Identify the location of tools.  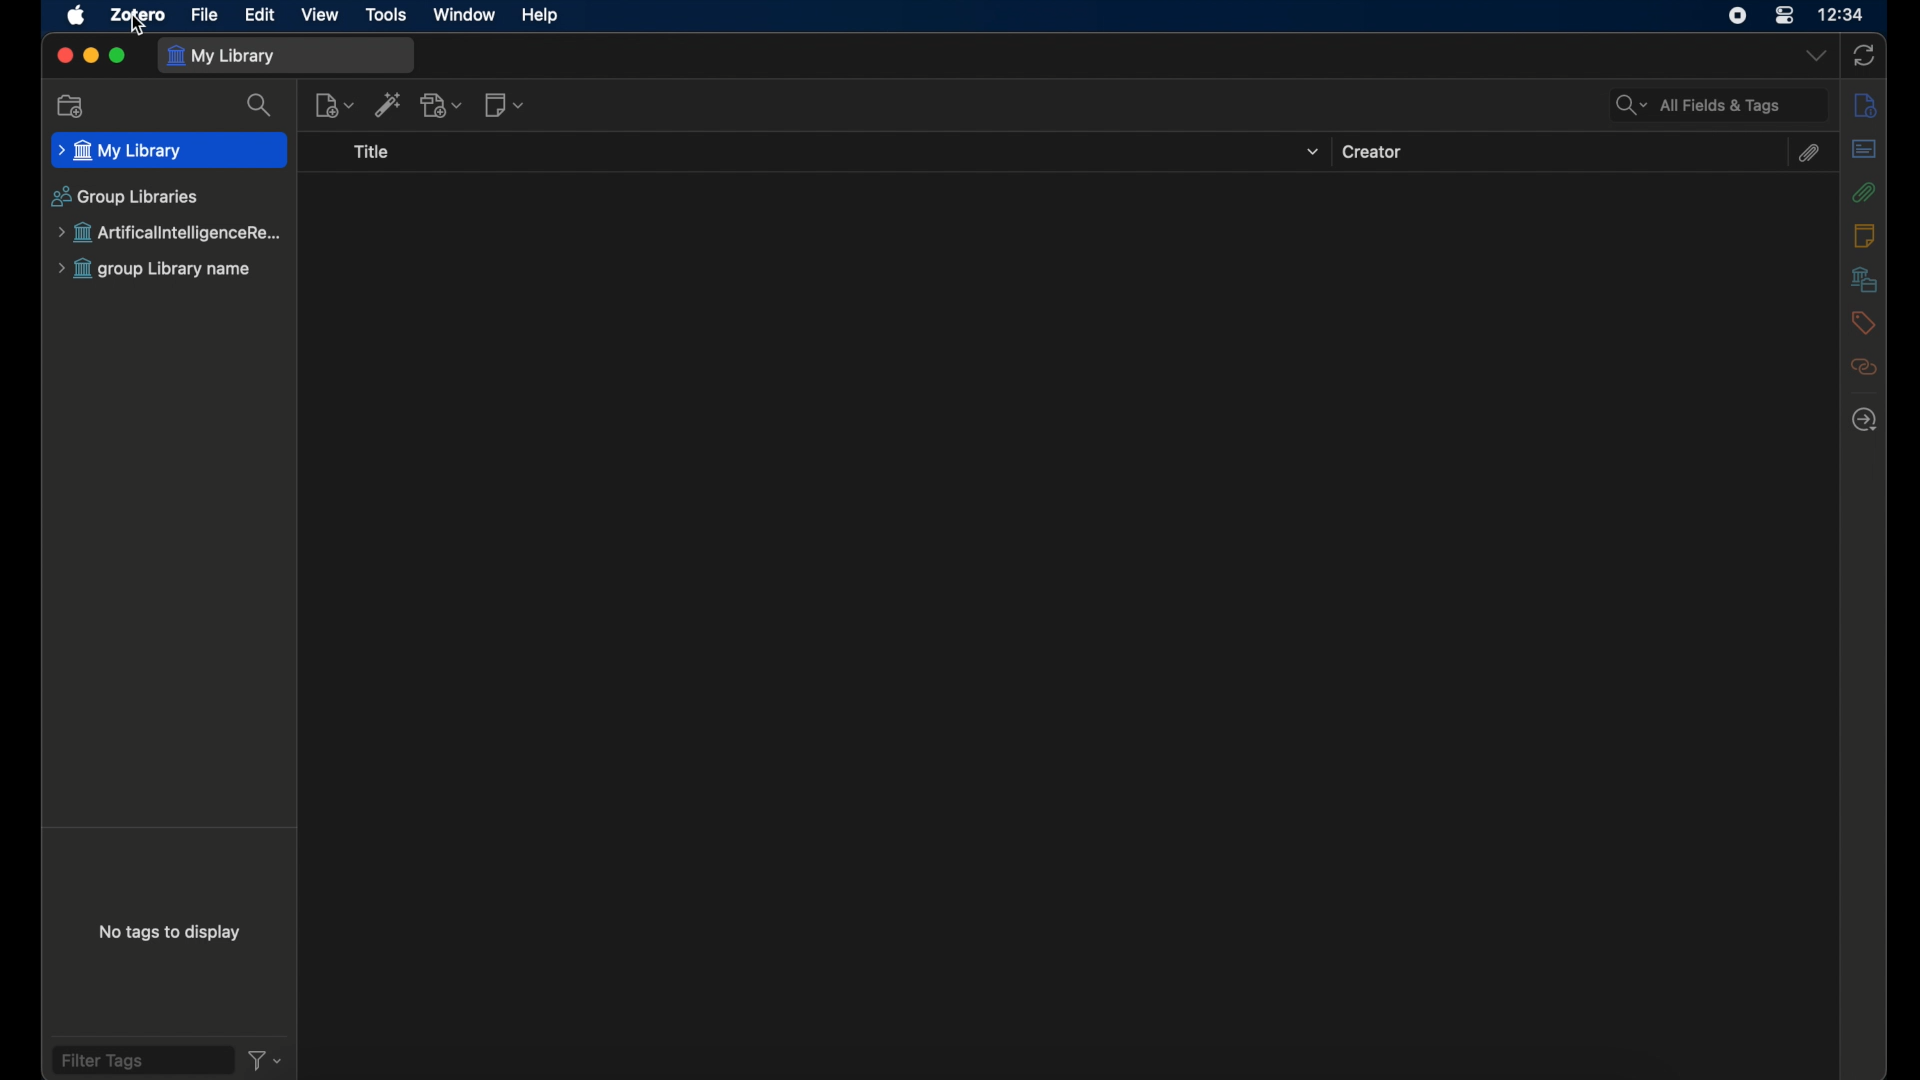
(385, 15).